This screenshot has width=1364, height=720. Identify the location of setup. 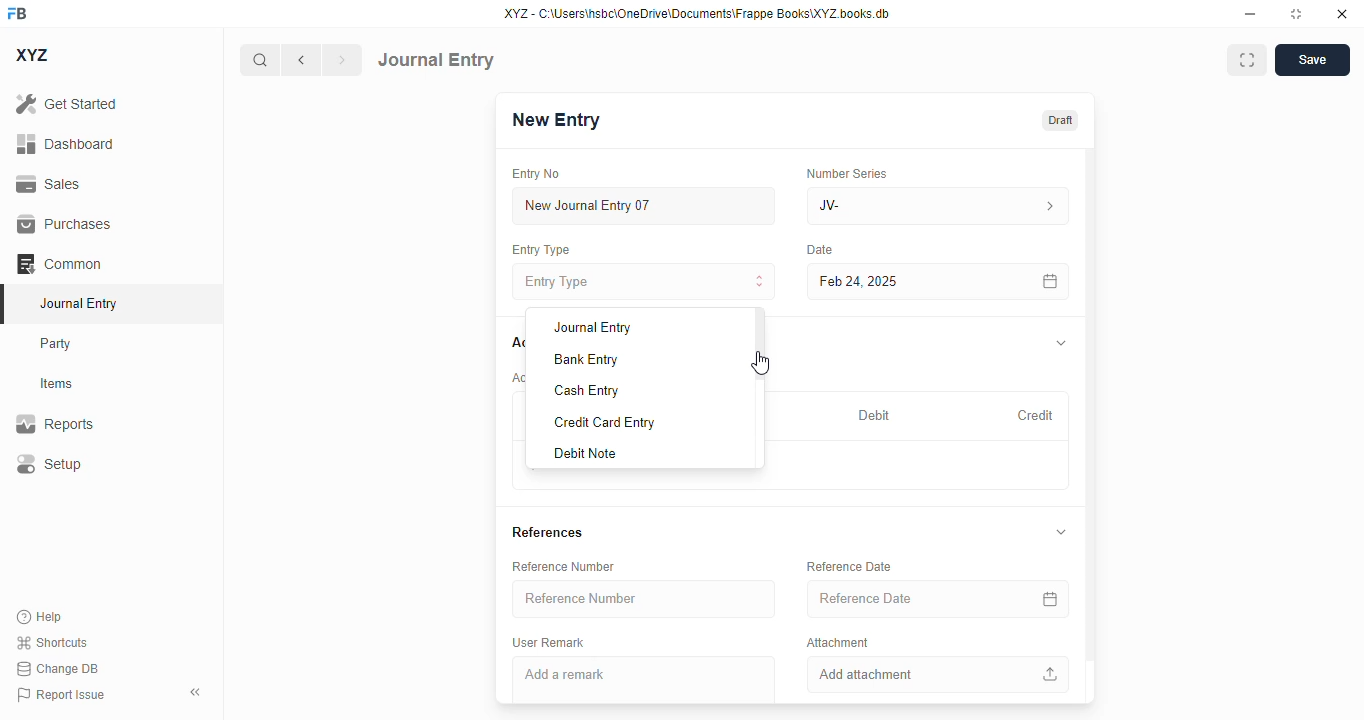
(49, 463).